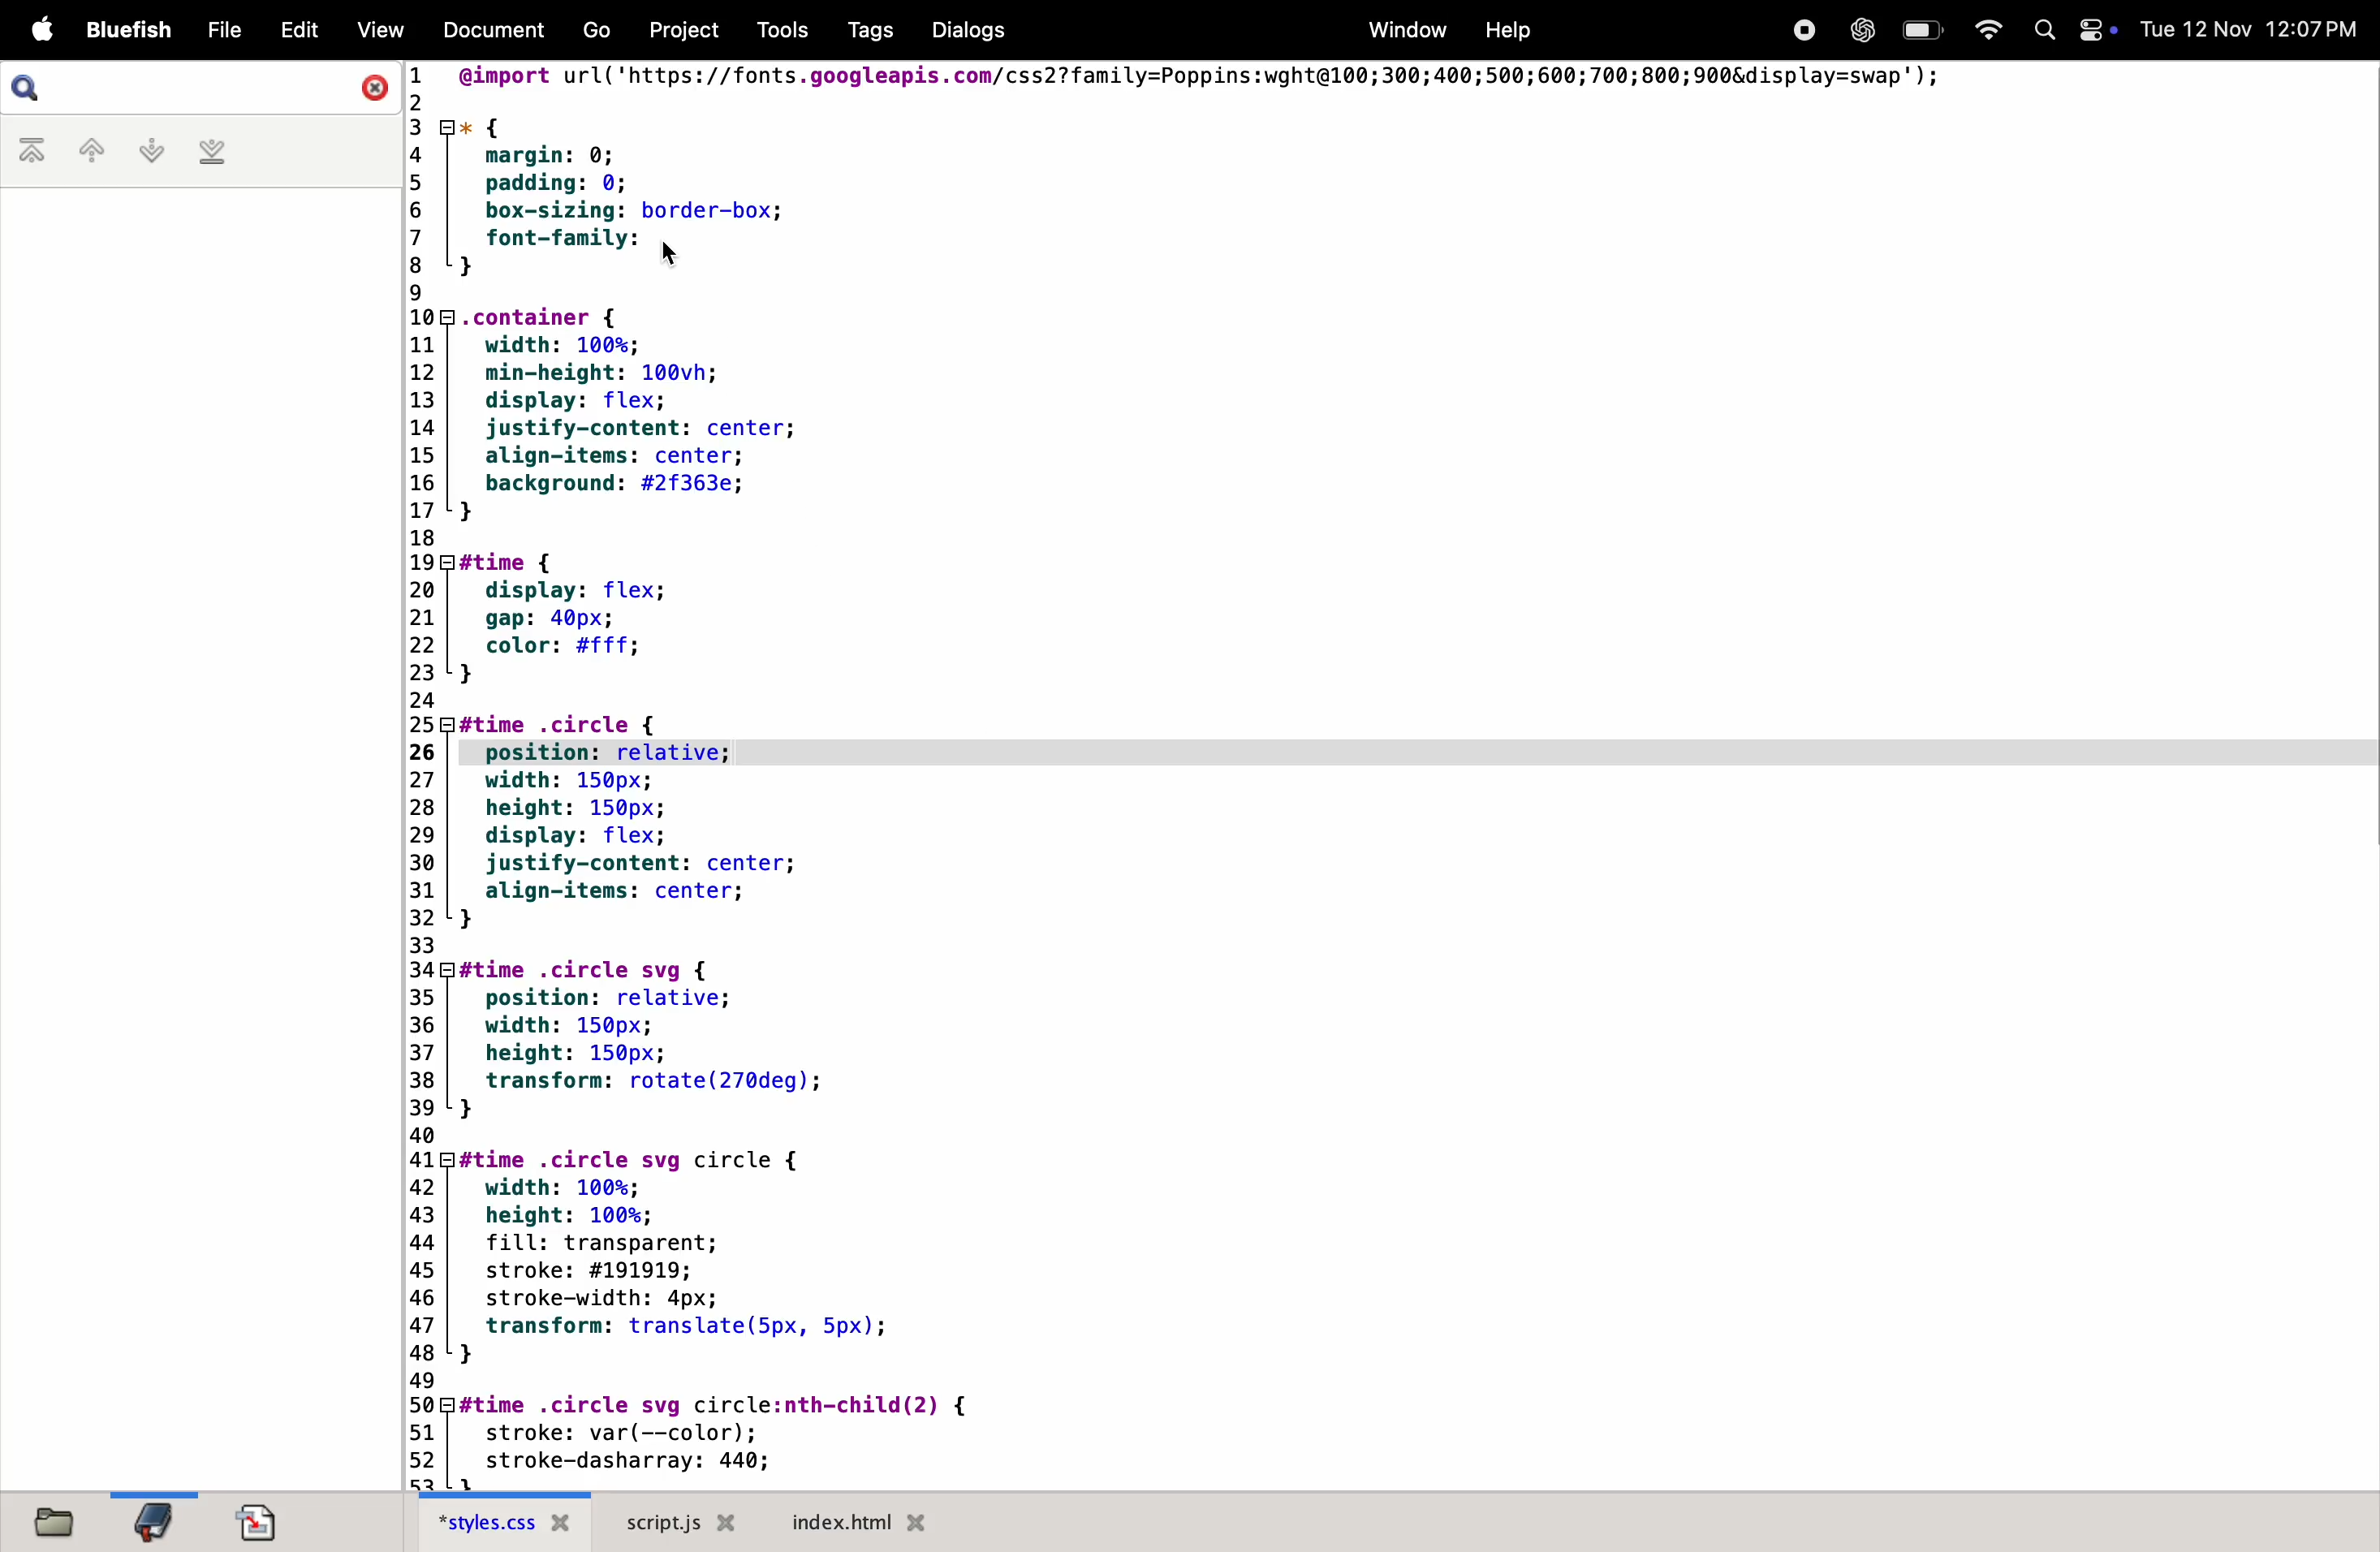 The image size is (2380, 1552). Describe the element at coordinates (1921, 30) in the screenshot. I see `battery` at that location.